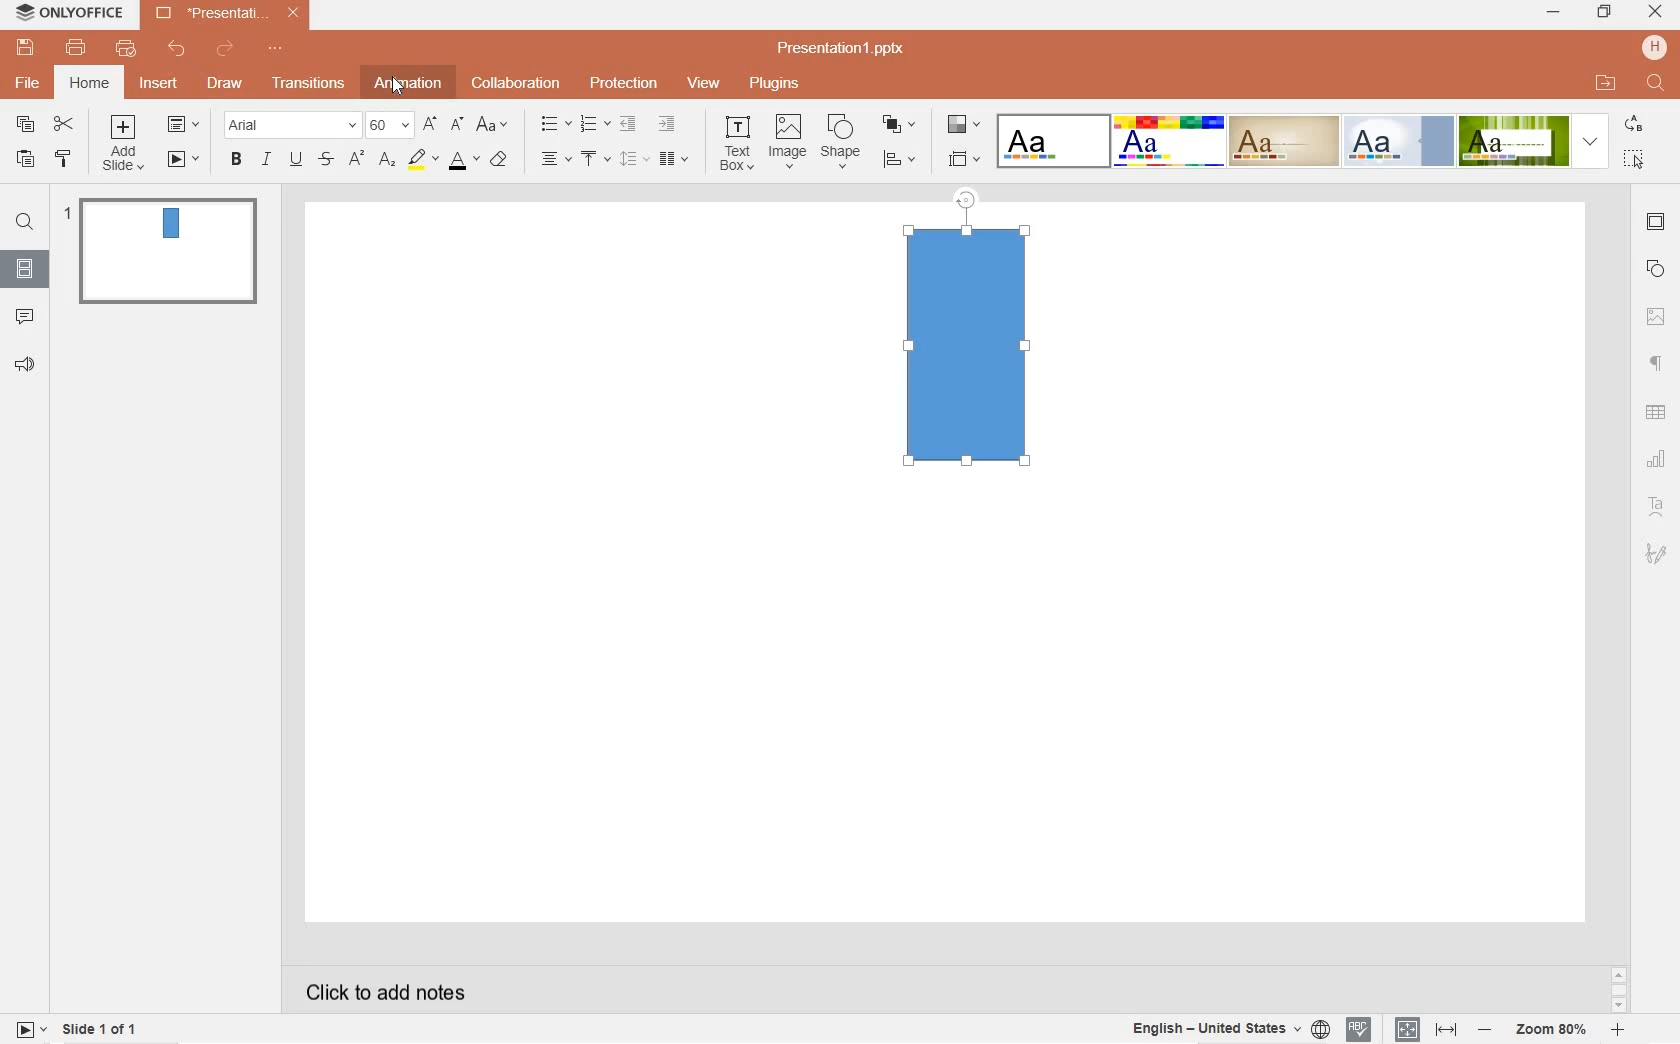 This screenshot has height=1044, width=1680. Describe the element at coordinates (838, 141) in the screenshot. I see `shape` at that location.